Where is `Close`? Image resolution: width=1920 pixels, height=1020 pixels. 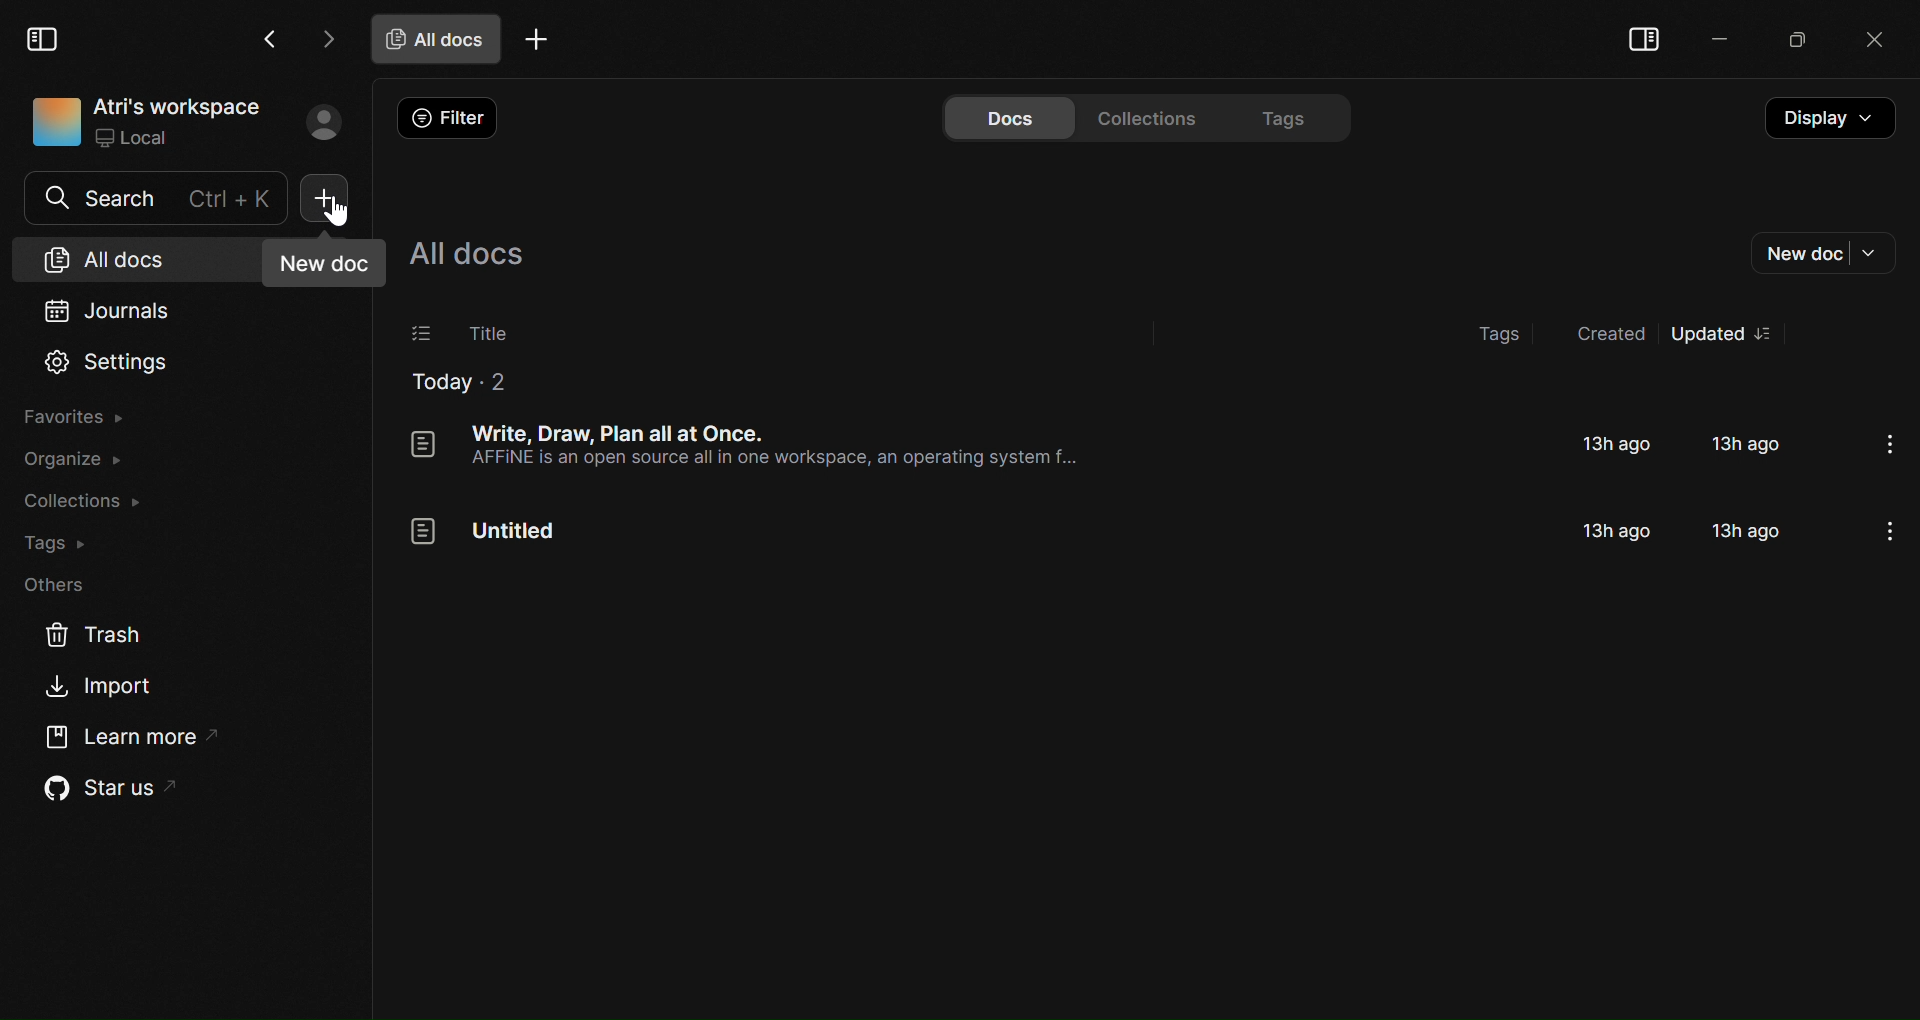 Close is located at coordinates (1867, 42).